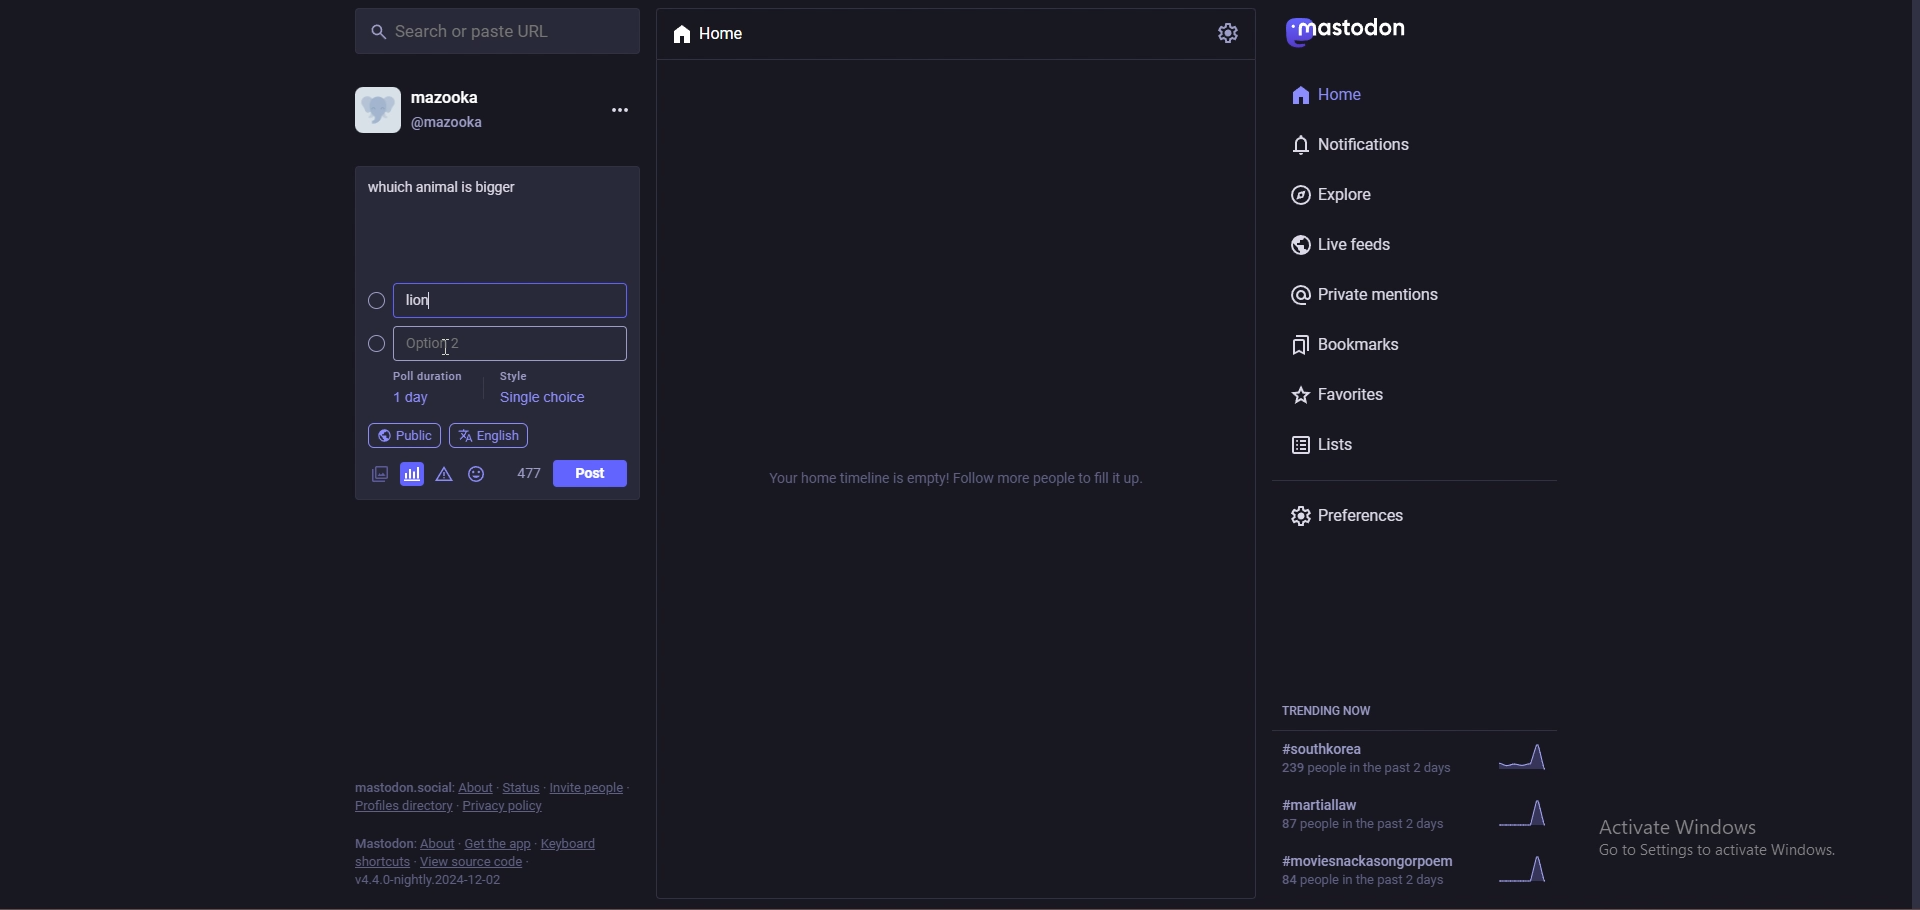  I want to click on favorites, so click(1364, 397).